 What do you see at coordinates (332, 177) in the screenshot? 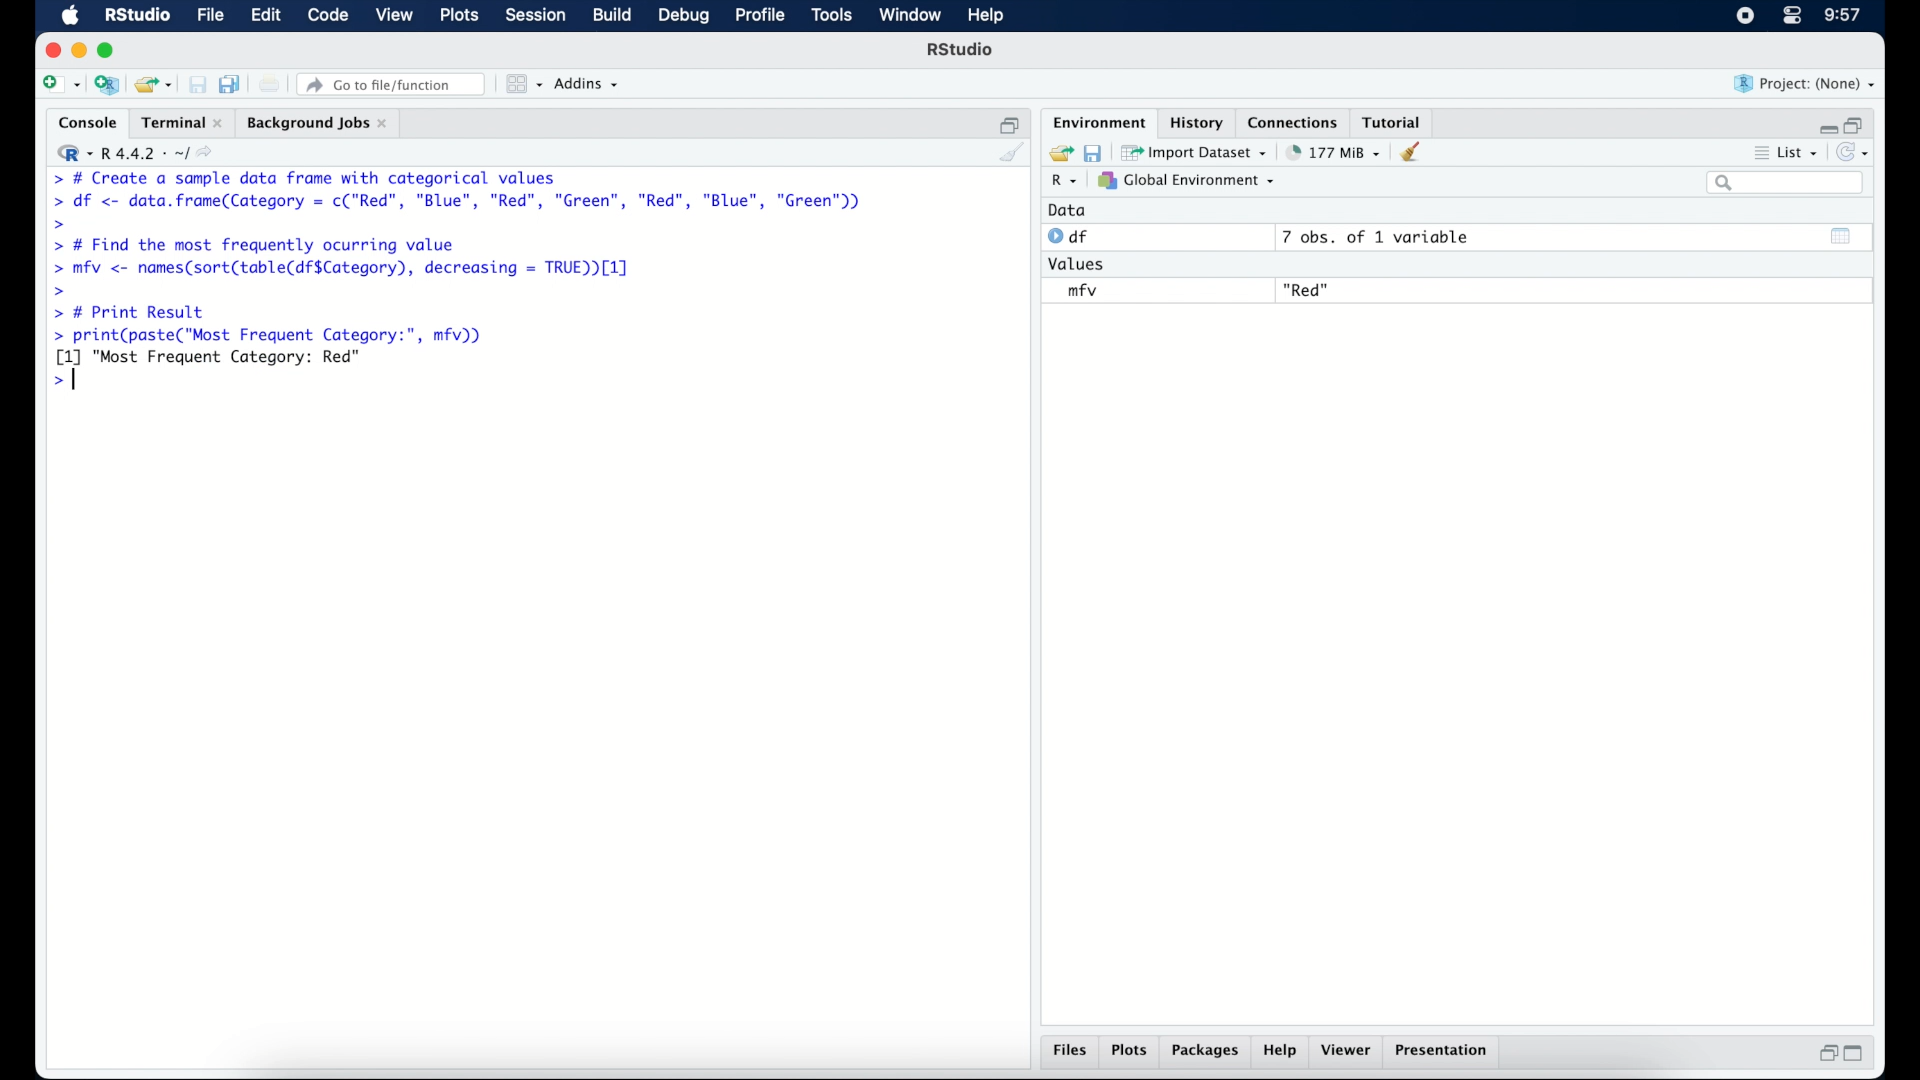
I see `> # Create a sample data frame with categorical values|` at bounding box center [332, 177].